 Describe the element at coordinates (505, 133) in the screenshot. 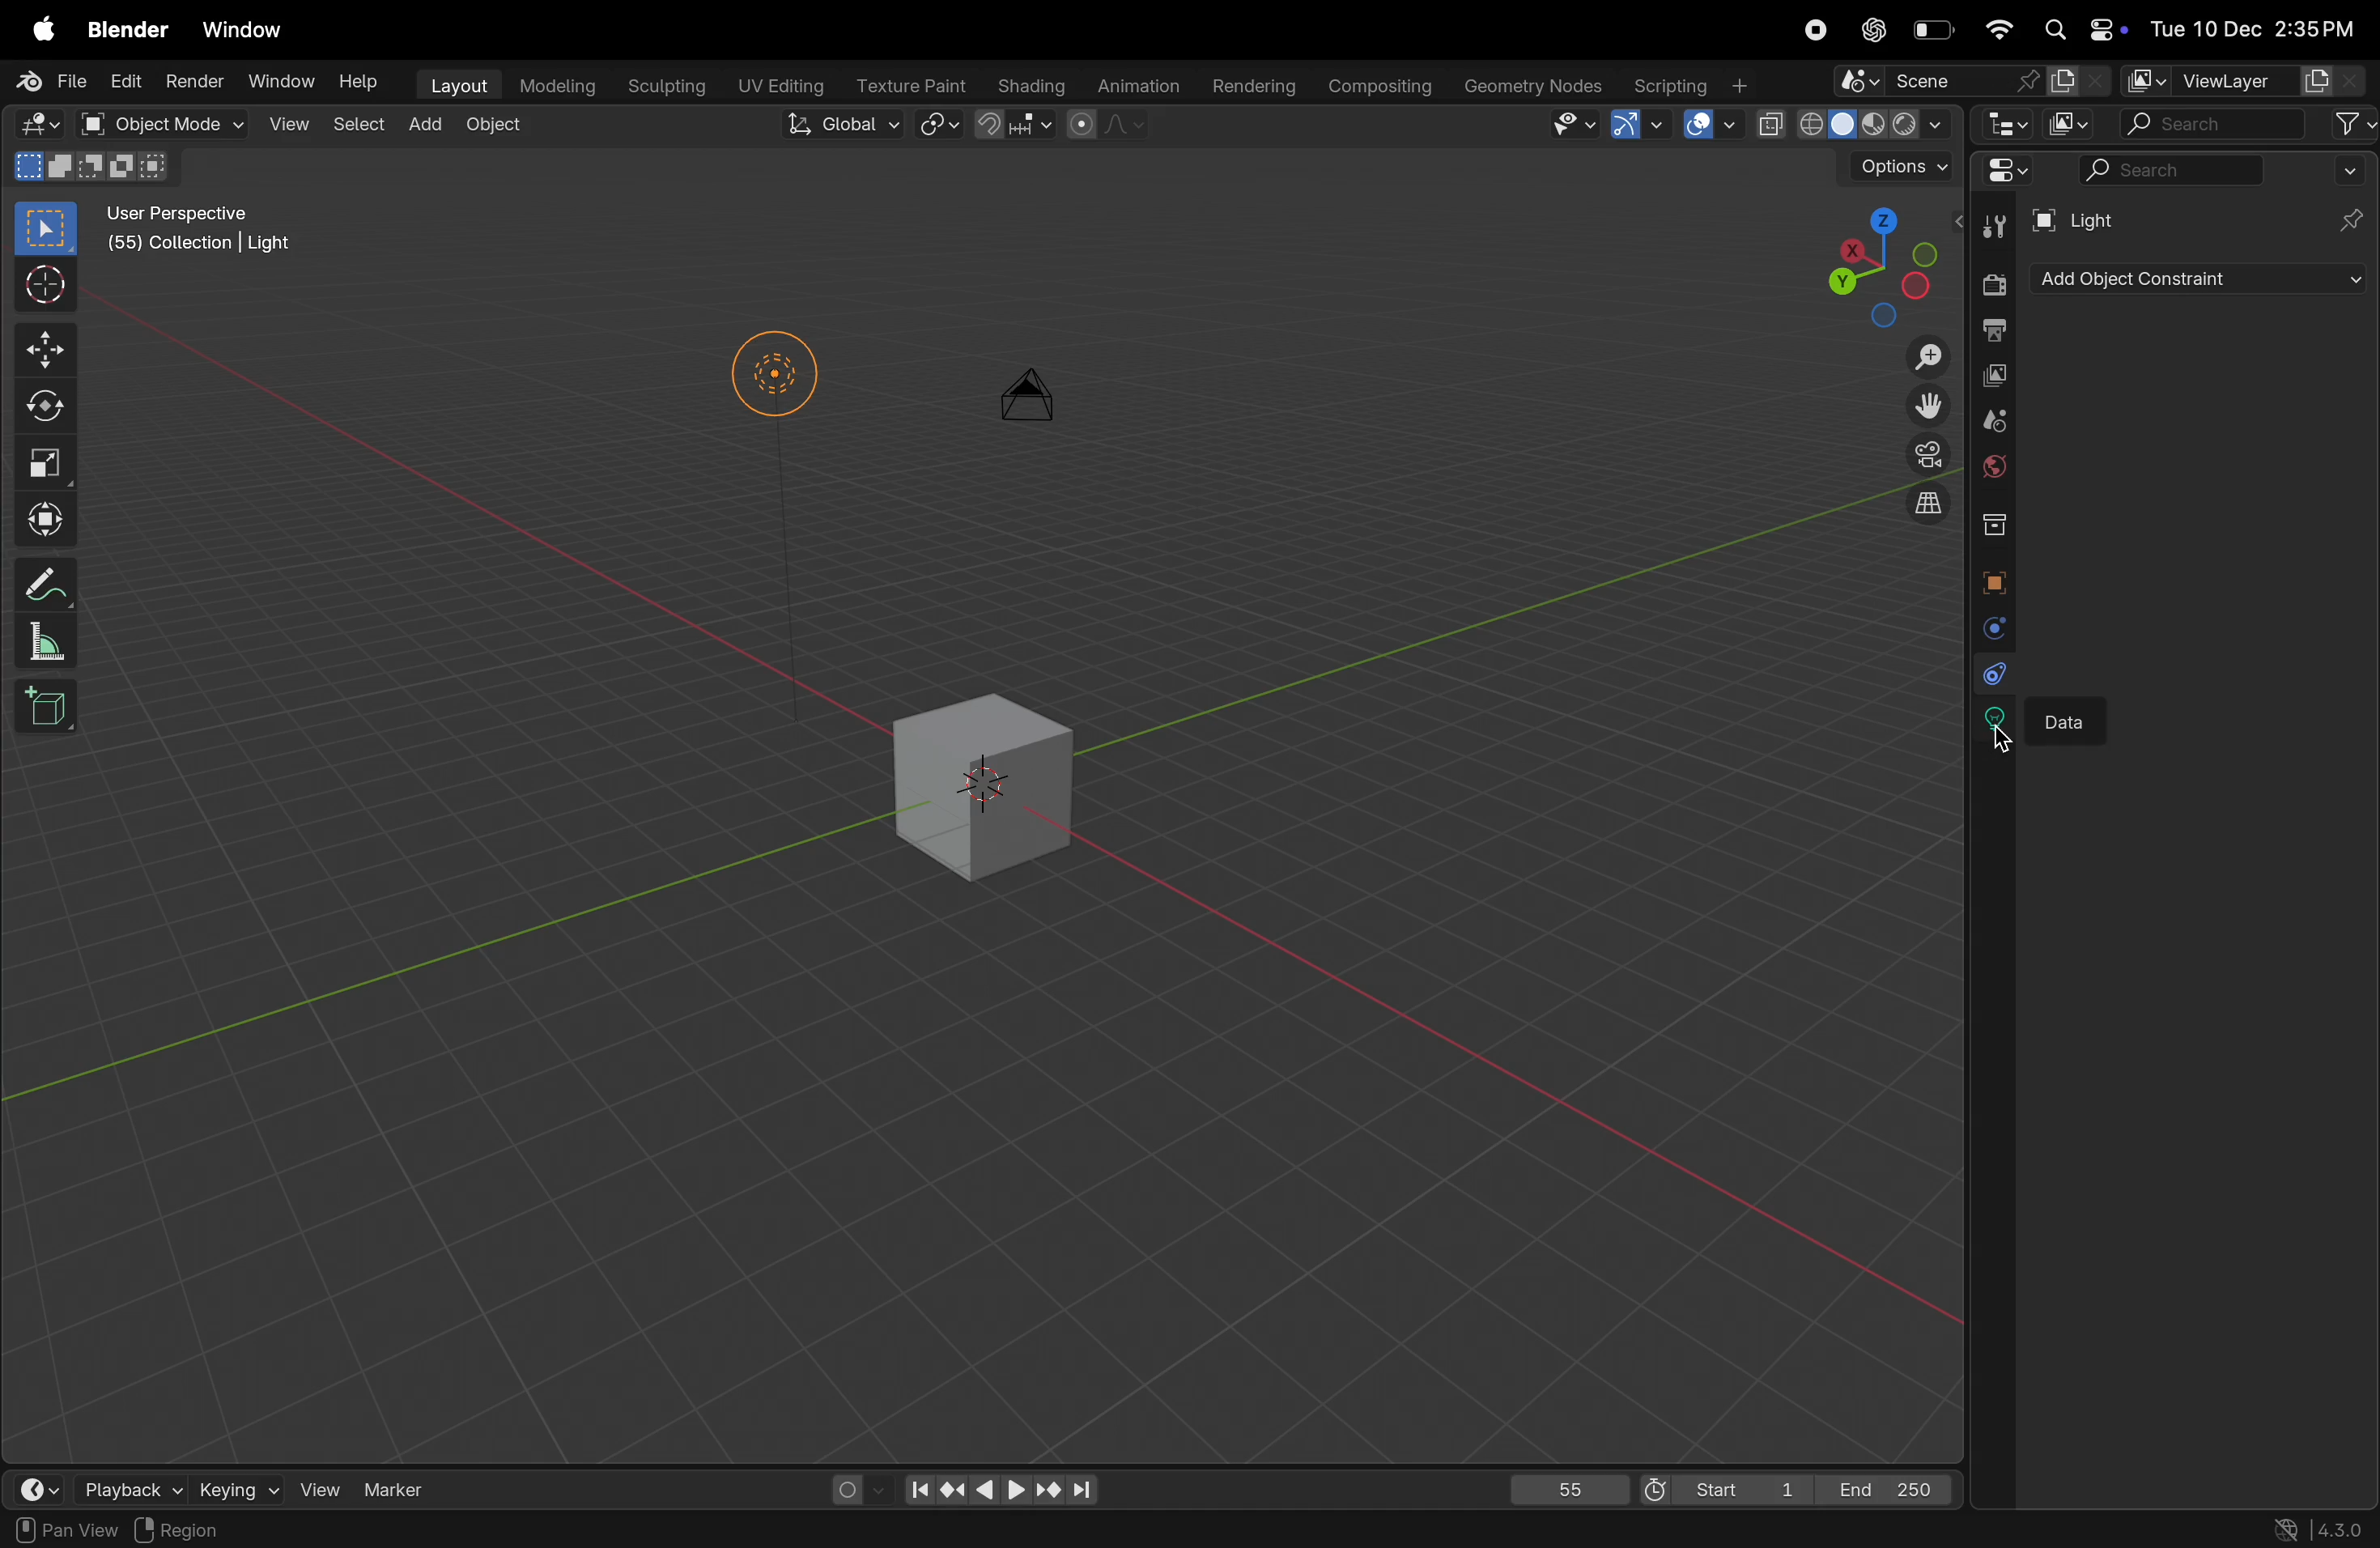

I see `object` at that location.